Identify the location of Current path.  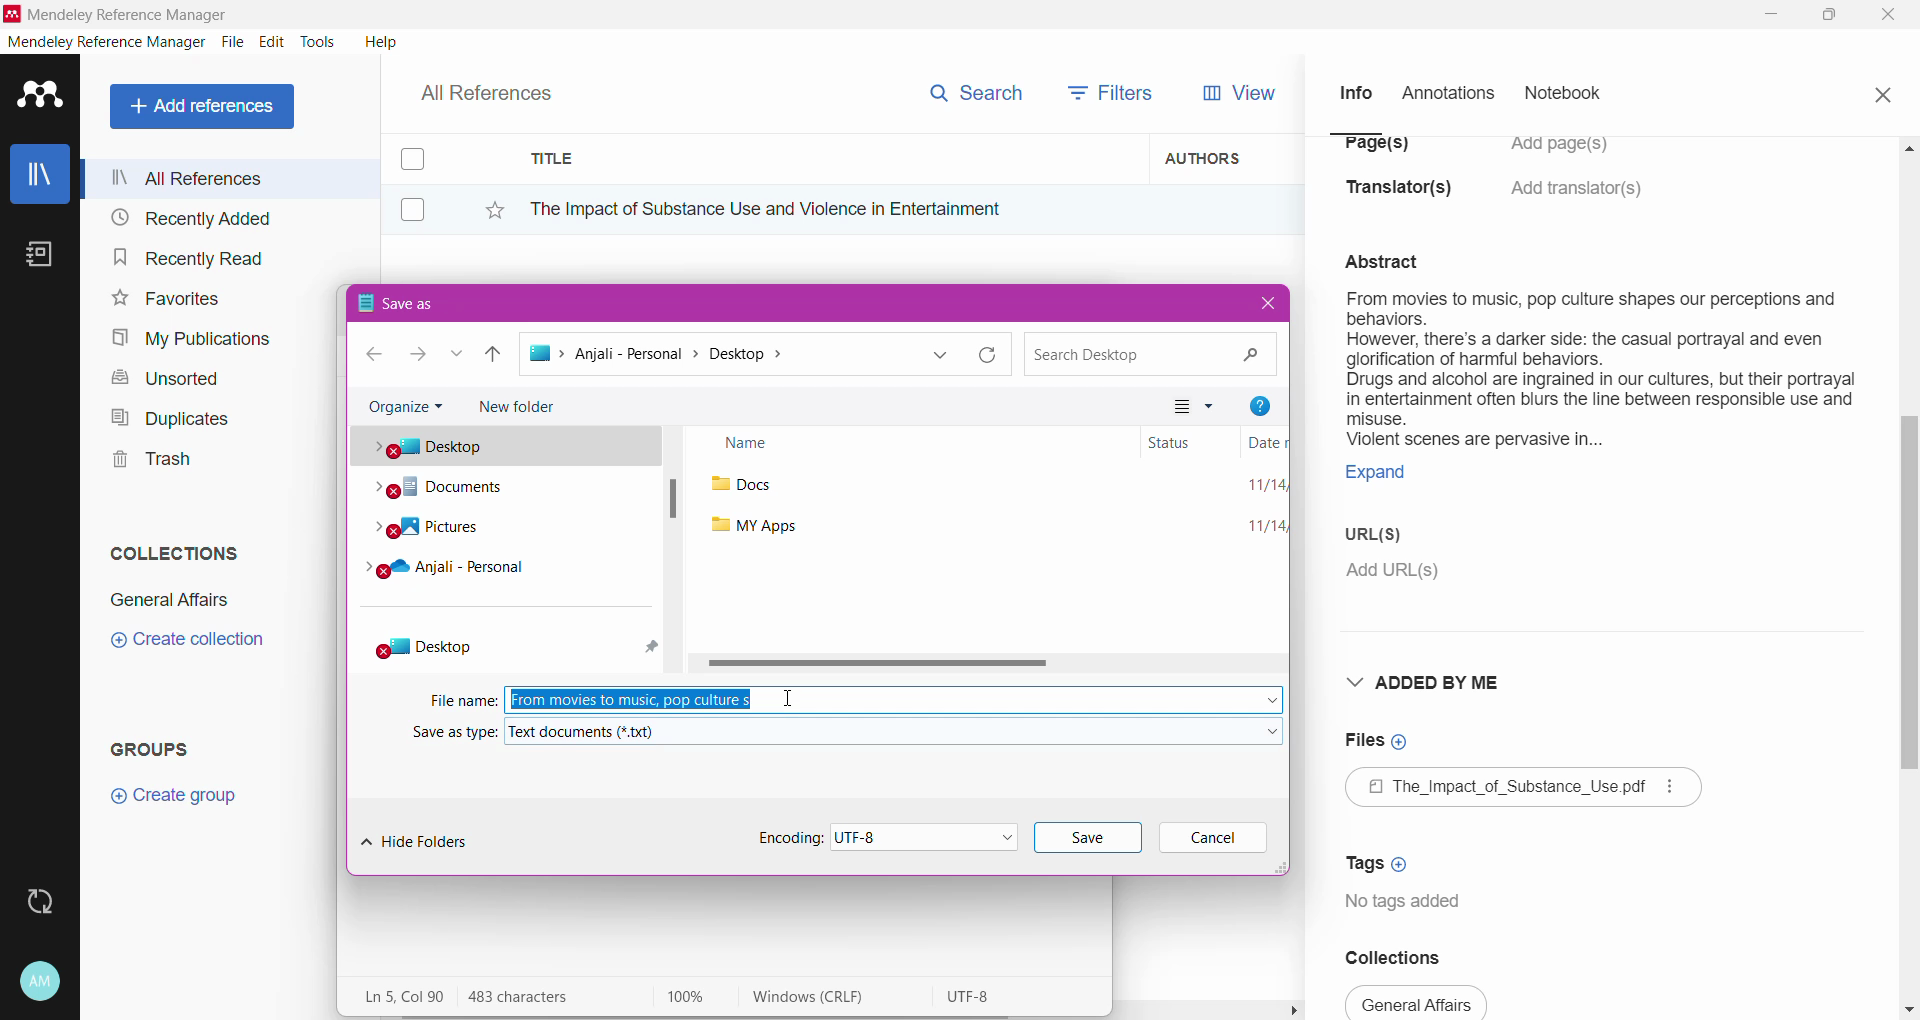
(717, 356).